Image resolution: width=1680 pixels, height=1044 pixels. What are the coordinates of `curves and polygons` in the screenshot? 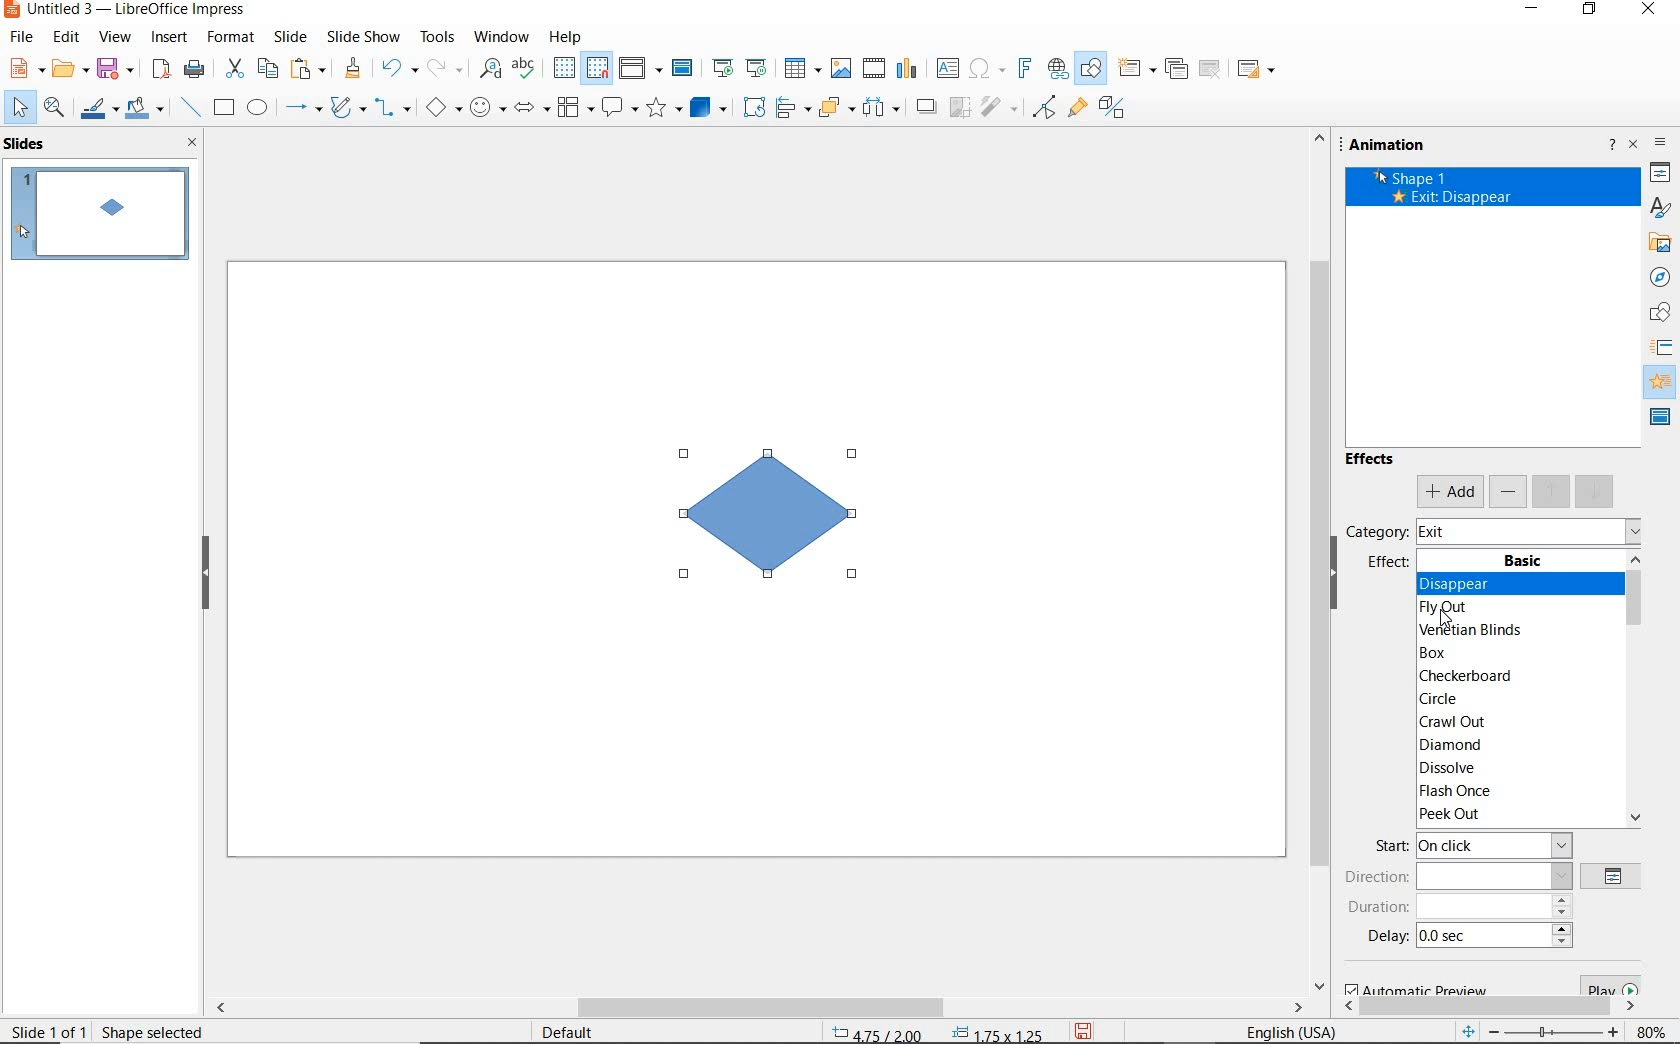 It's located at (347, 109).